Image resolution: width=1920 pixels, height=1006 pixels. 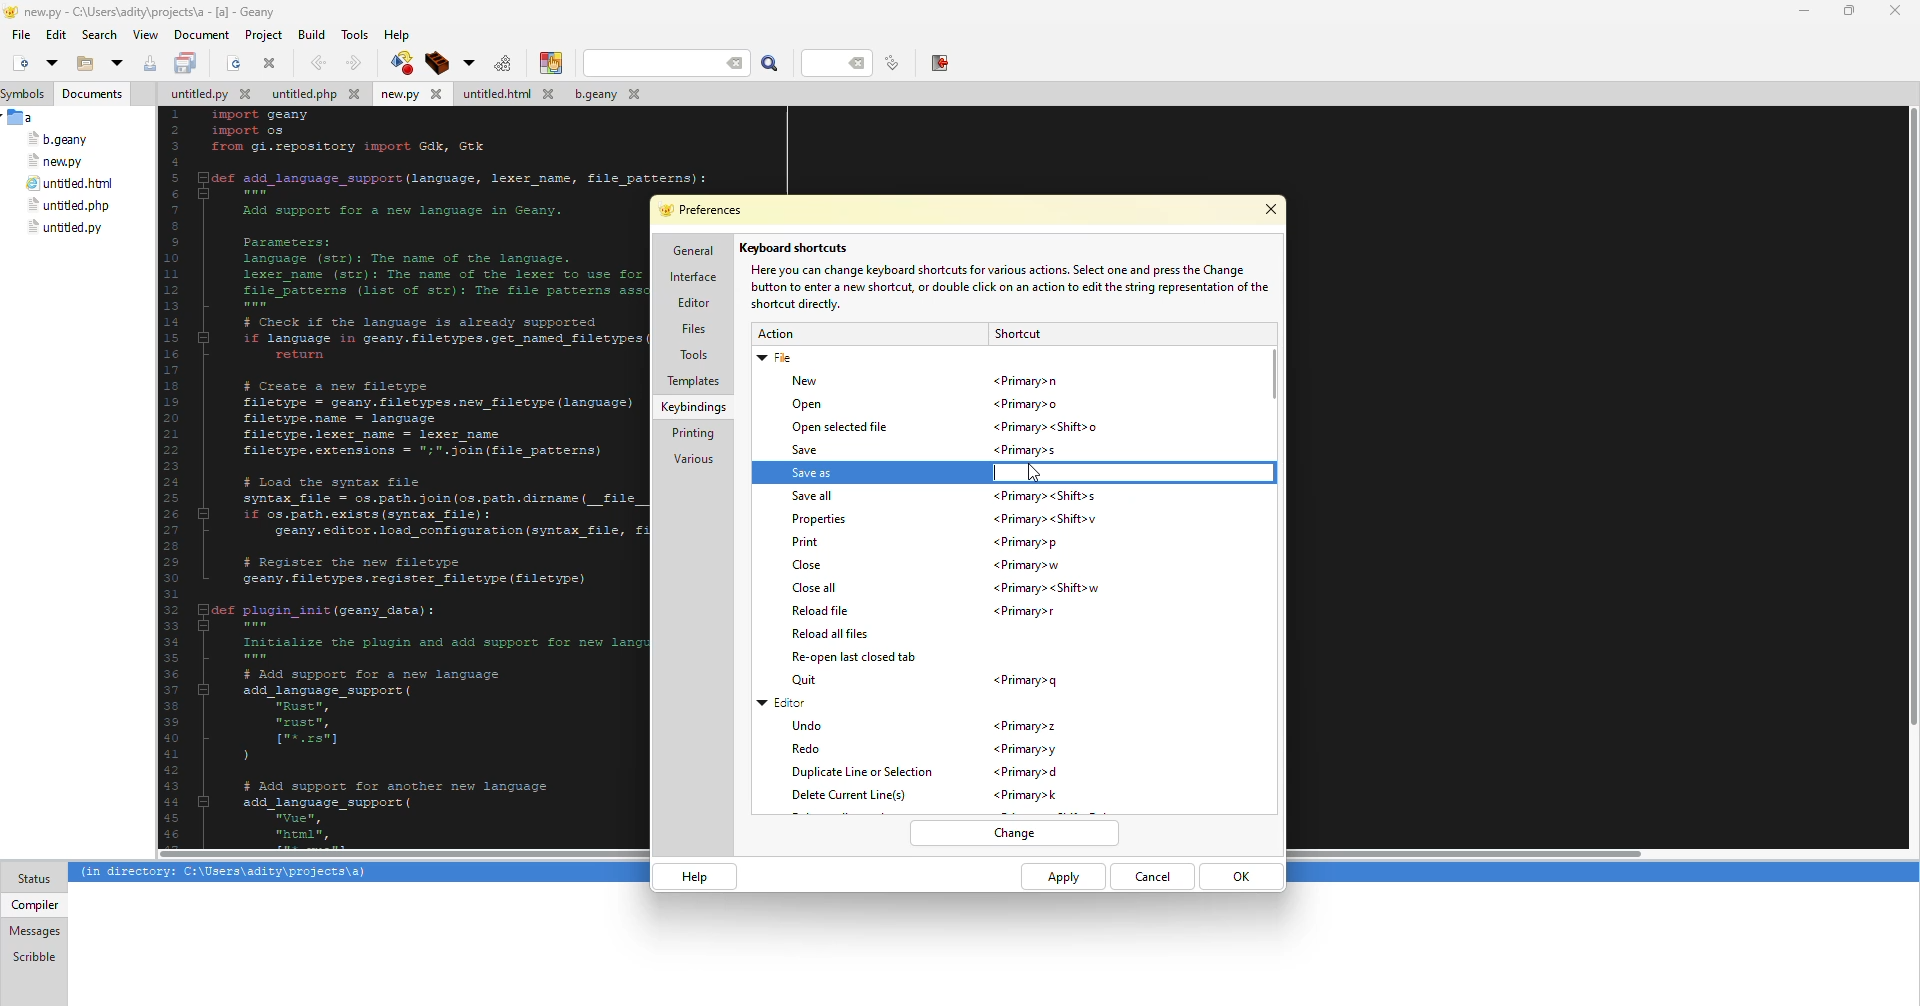 What do you see at coordinates (32, 956) in the screenshot?
I see `scribble` at bounding box center [32, 956].